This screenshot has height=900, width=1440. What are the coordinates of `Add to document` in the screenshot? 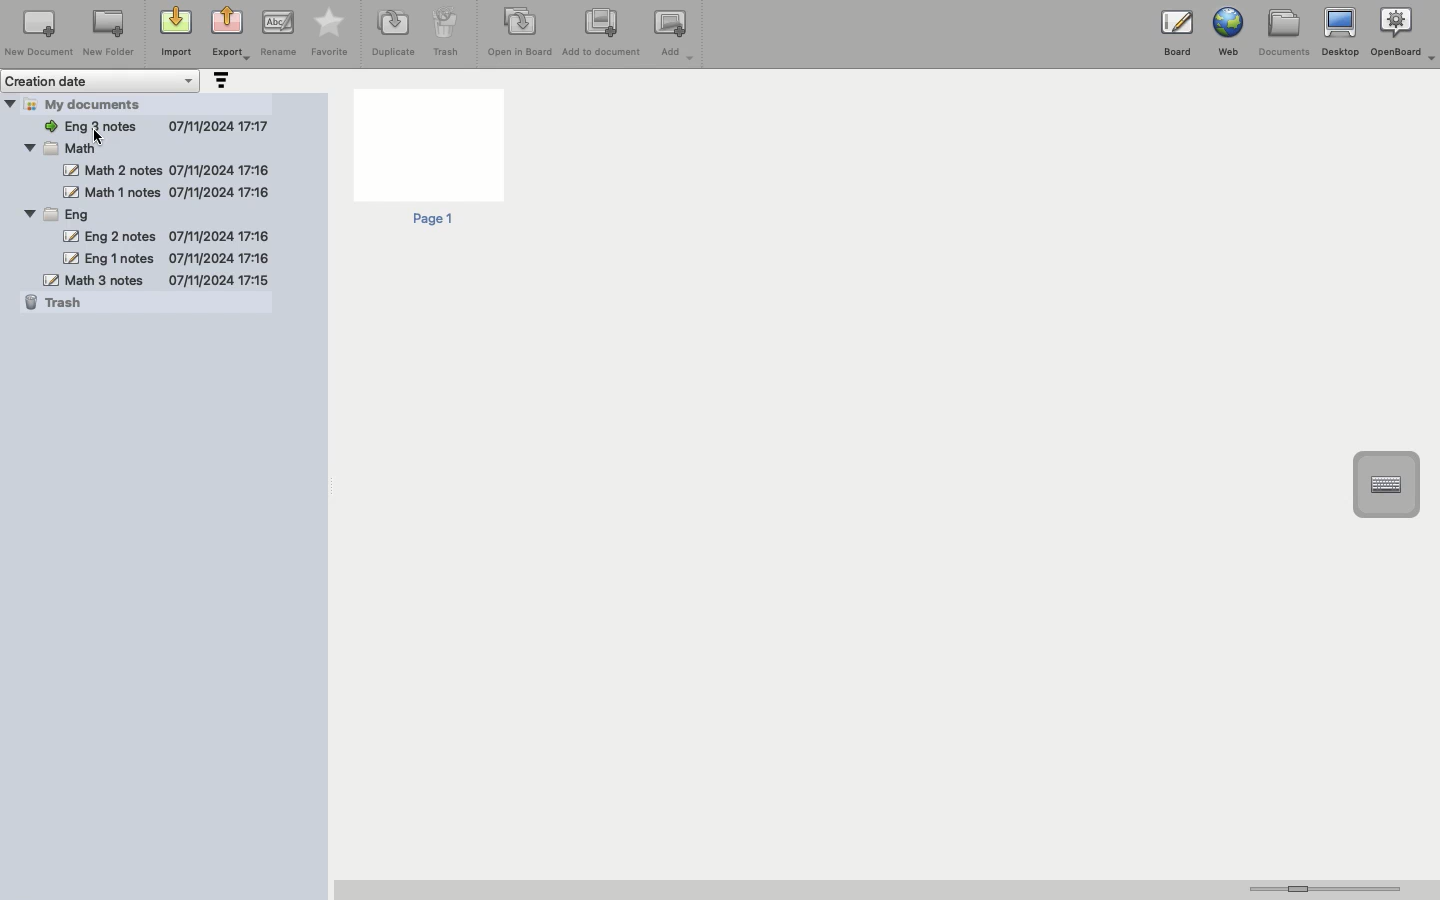 It's located at (603, 34).